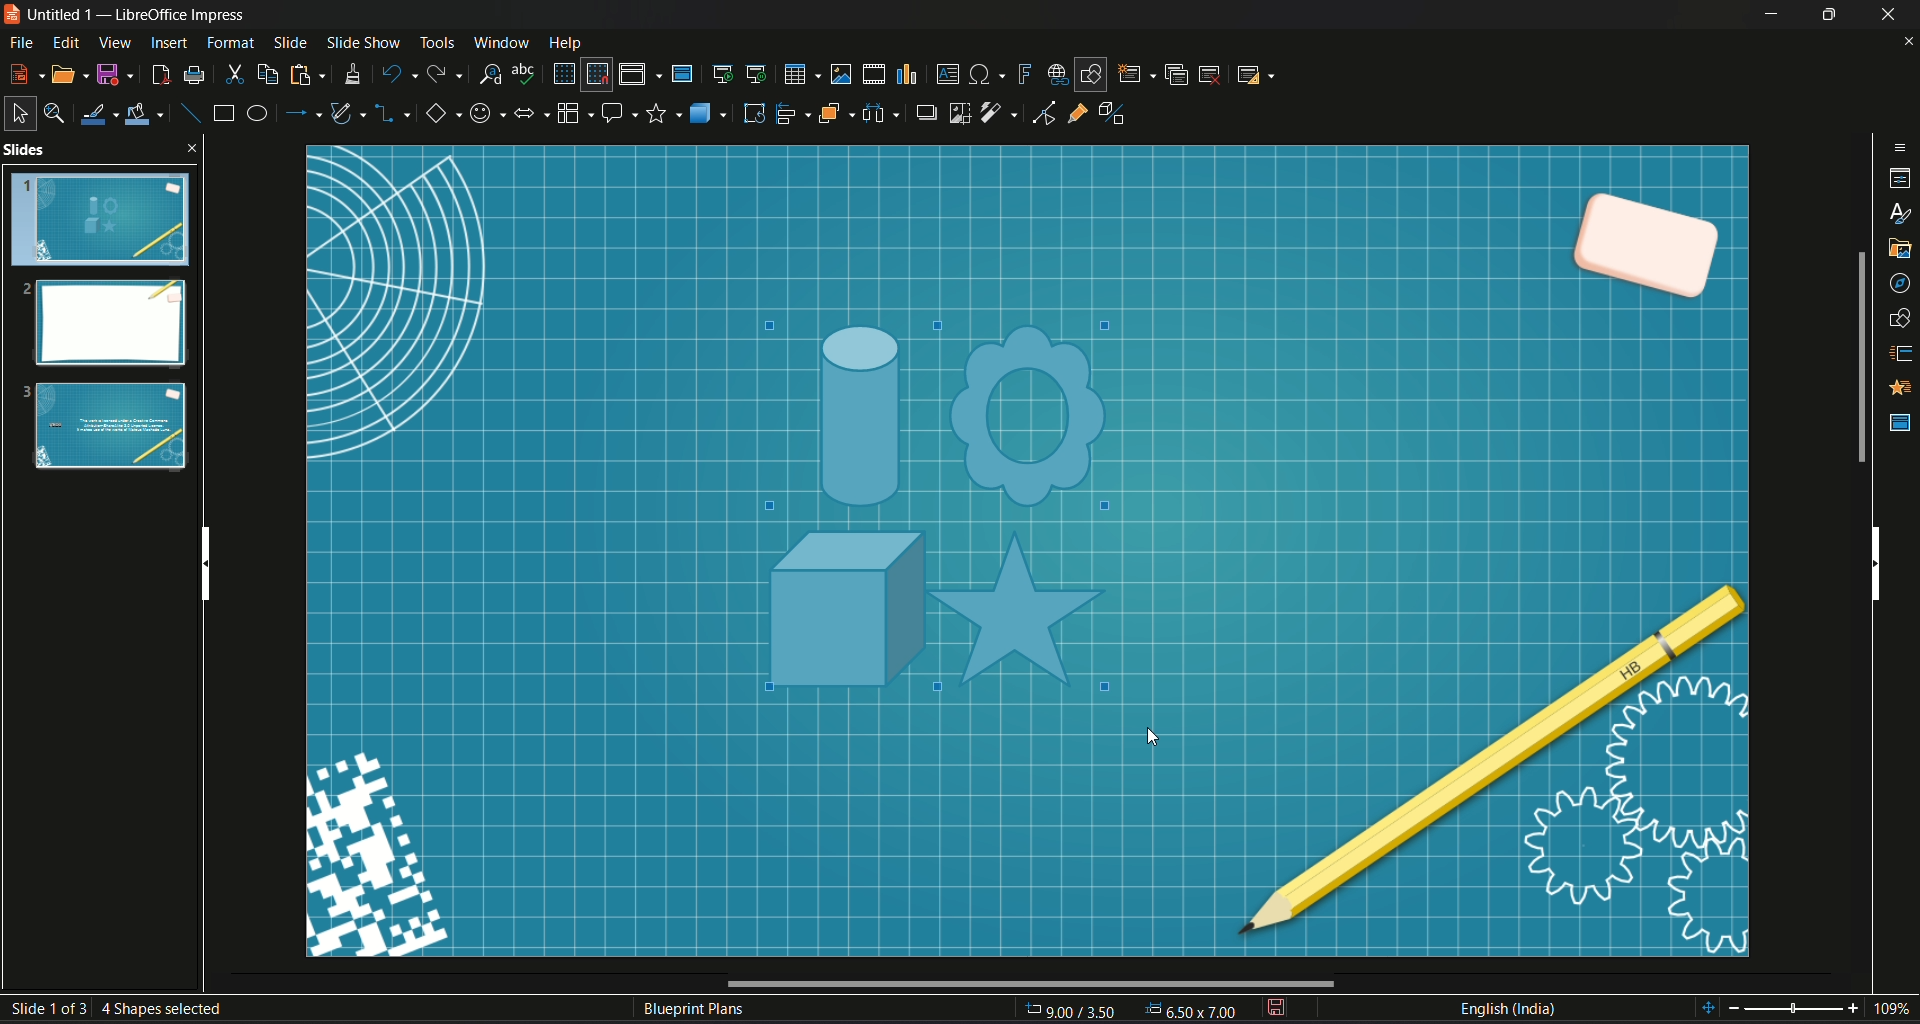 The width and height of the screenshot is (1920, 1024). What do you see at coordinates (1118, 113) in the screenshot?
I see `toggle extrusion` at bounding box center [1118, 113].